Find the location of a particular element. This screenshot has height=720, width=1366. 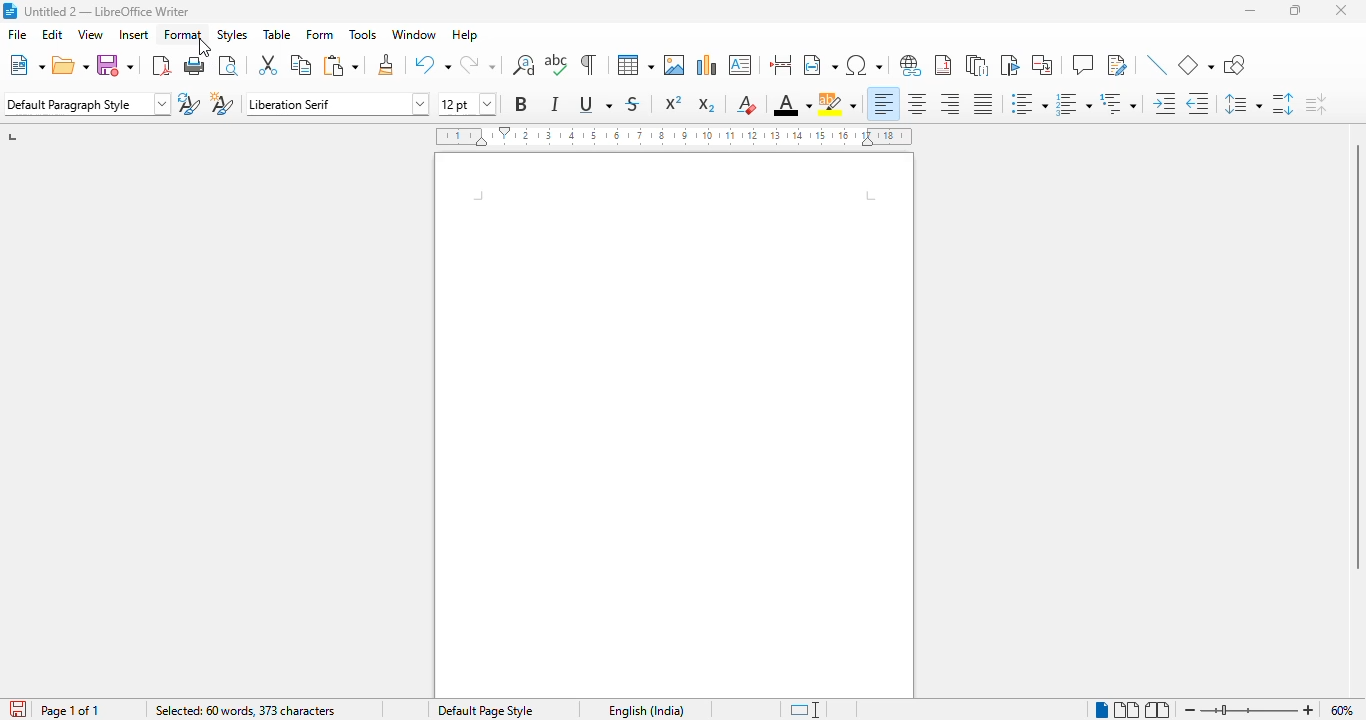

justified is located at coordinates (982, 104).